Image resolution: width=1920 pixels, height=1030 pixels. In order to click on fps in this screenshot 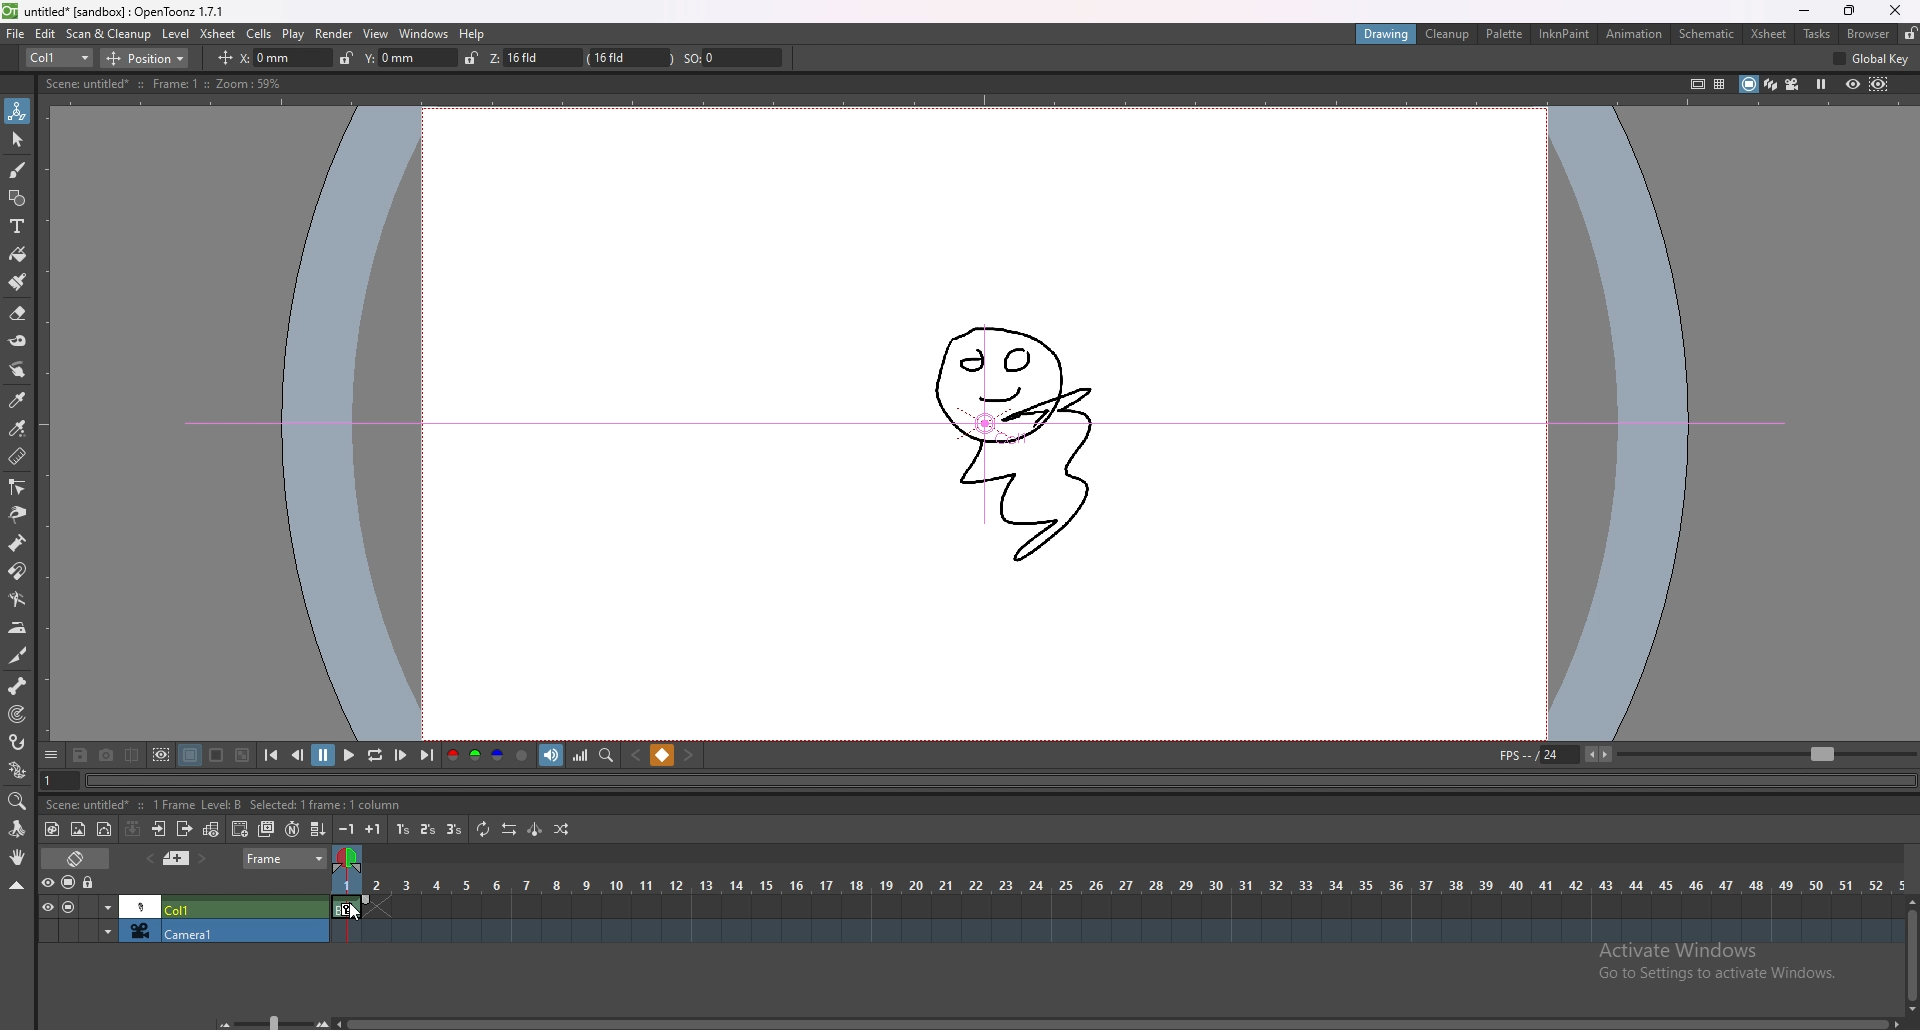, I will do `click(1702, 754)`.